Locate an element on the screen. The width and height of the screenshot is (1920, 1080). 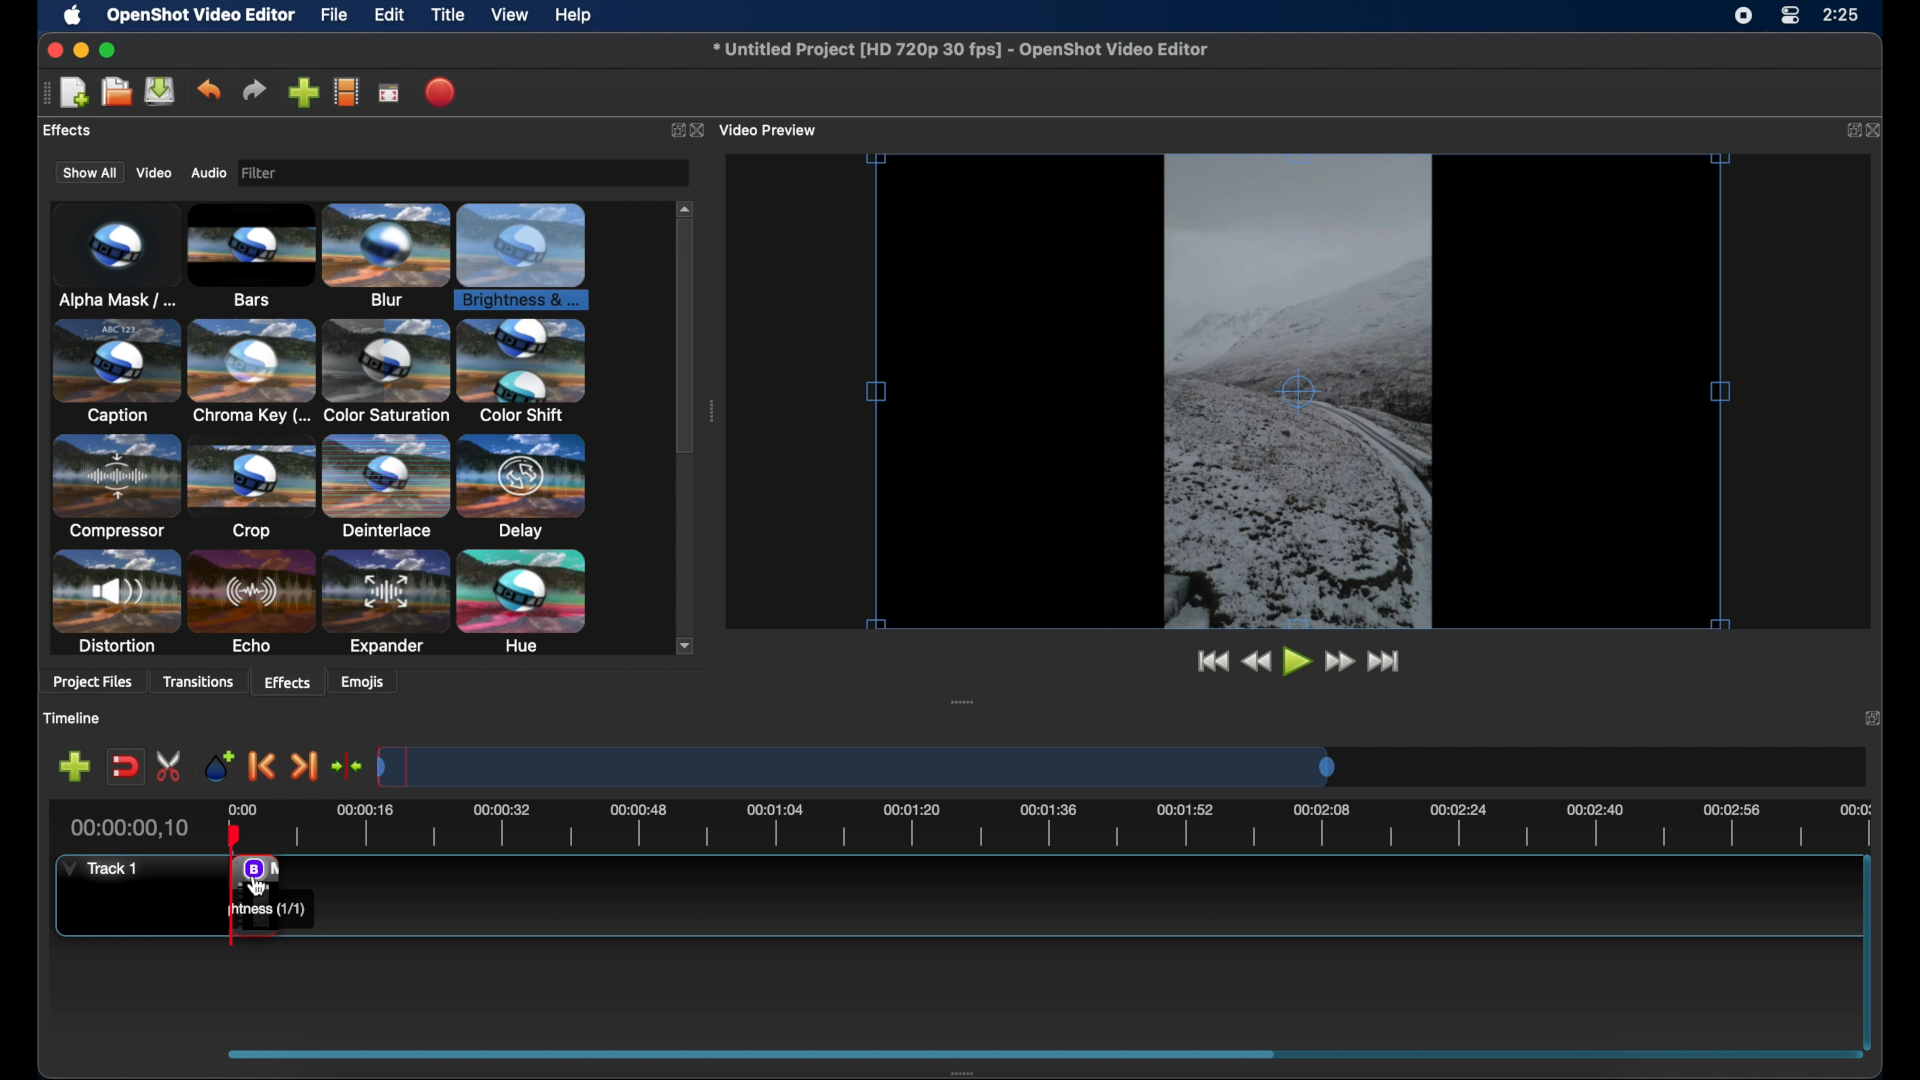
blur is located at coordinates (386, 253).